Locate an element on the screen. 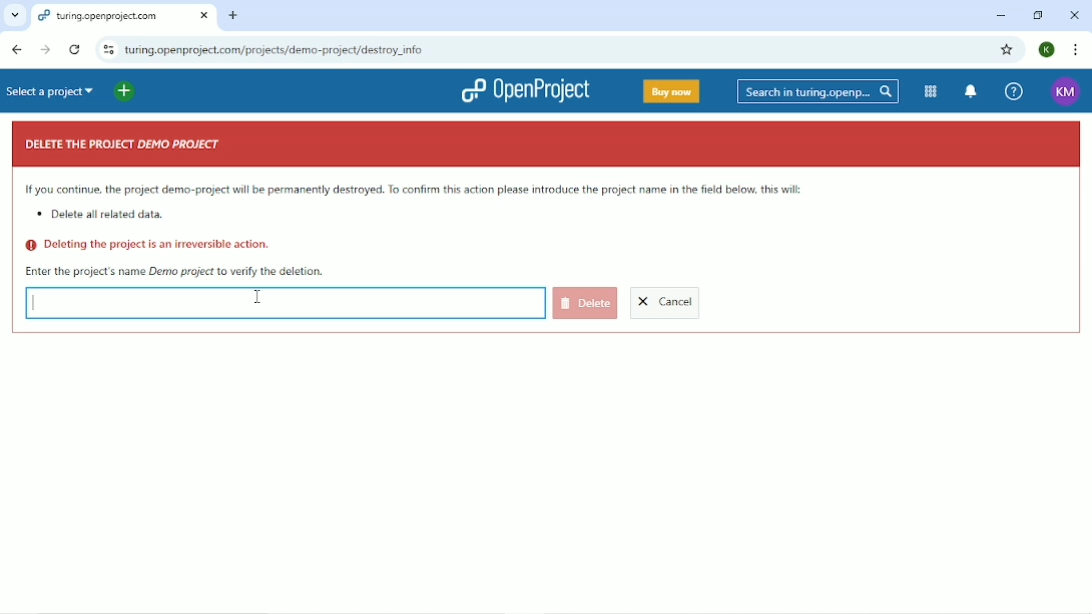 This screenshot has width=1092, height=614. KM is located at coordinates (1065, 93).